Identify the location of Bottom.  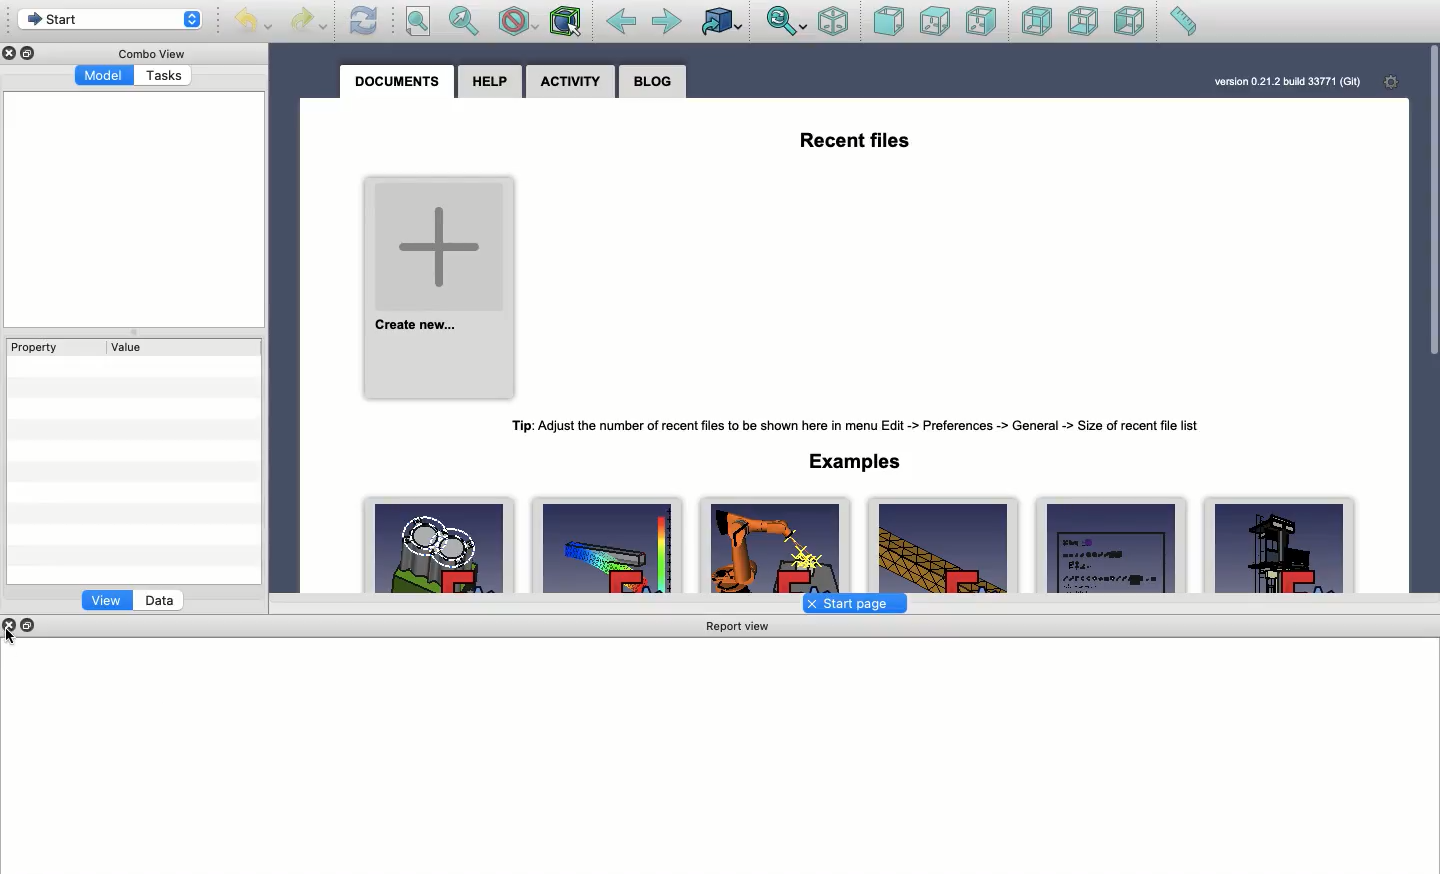
(1084, 23).